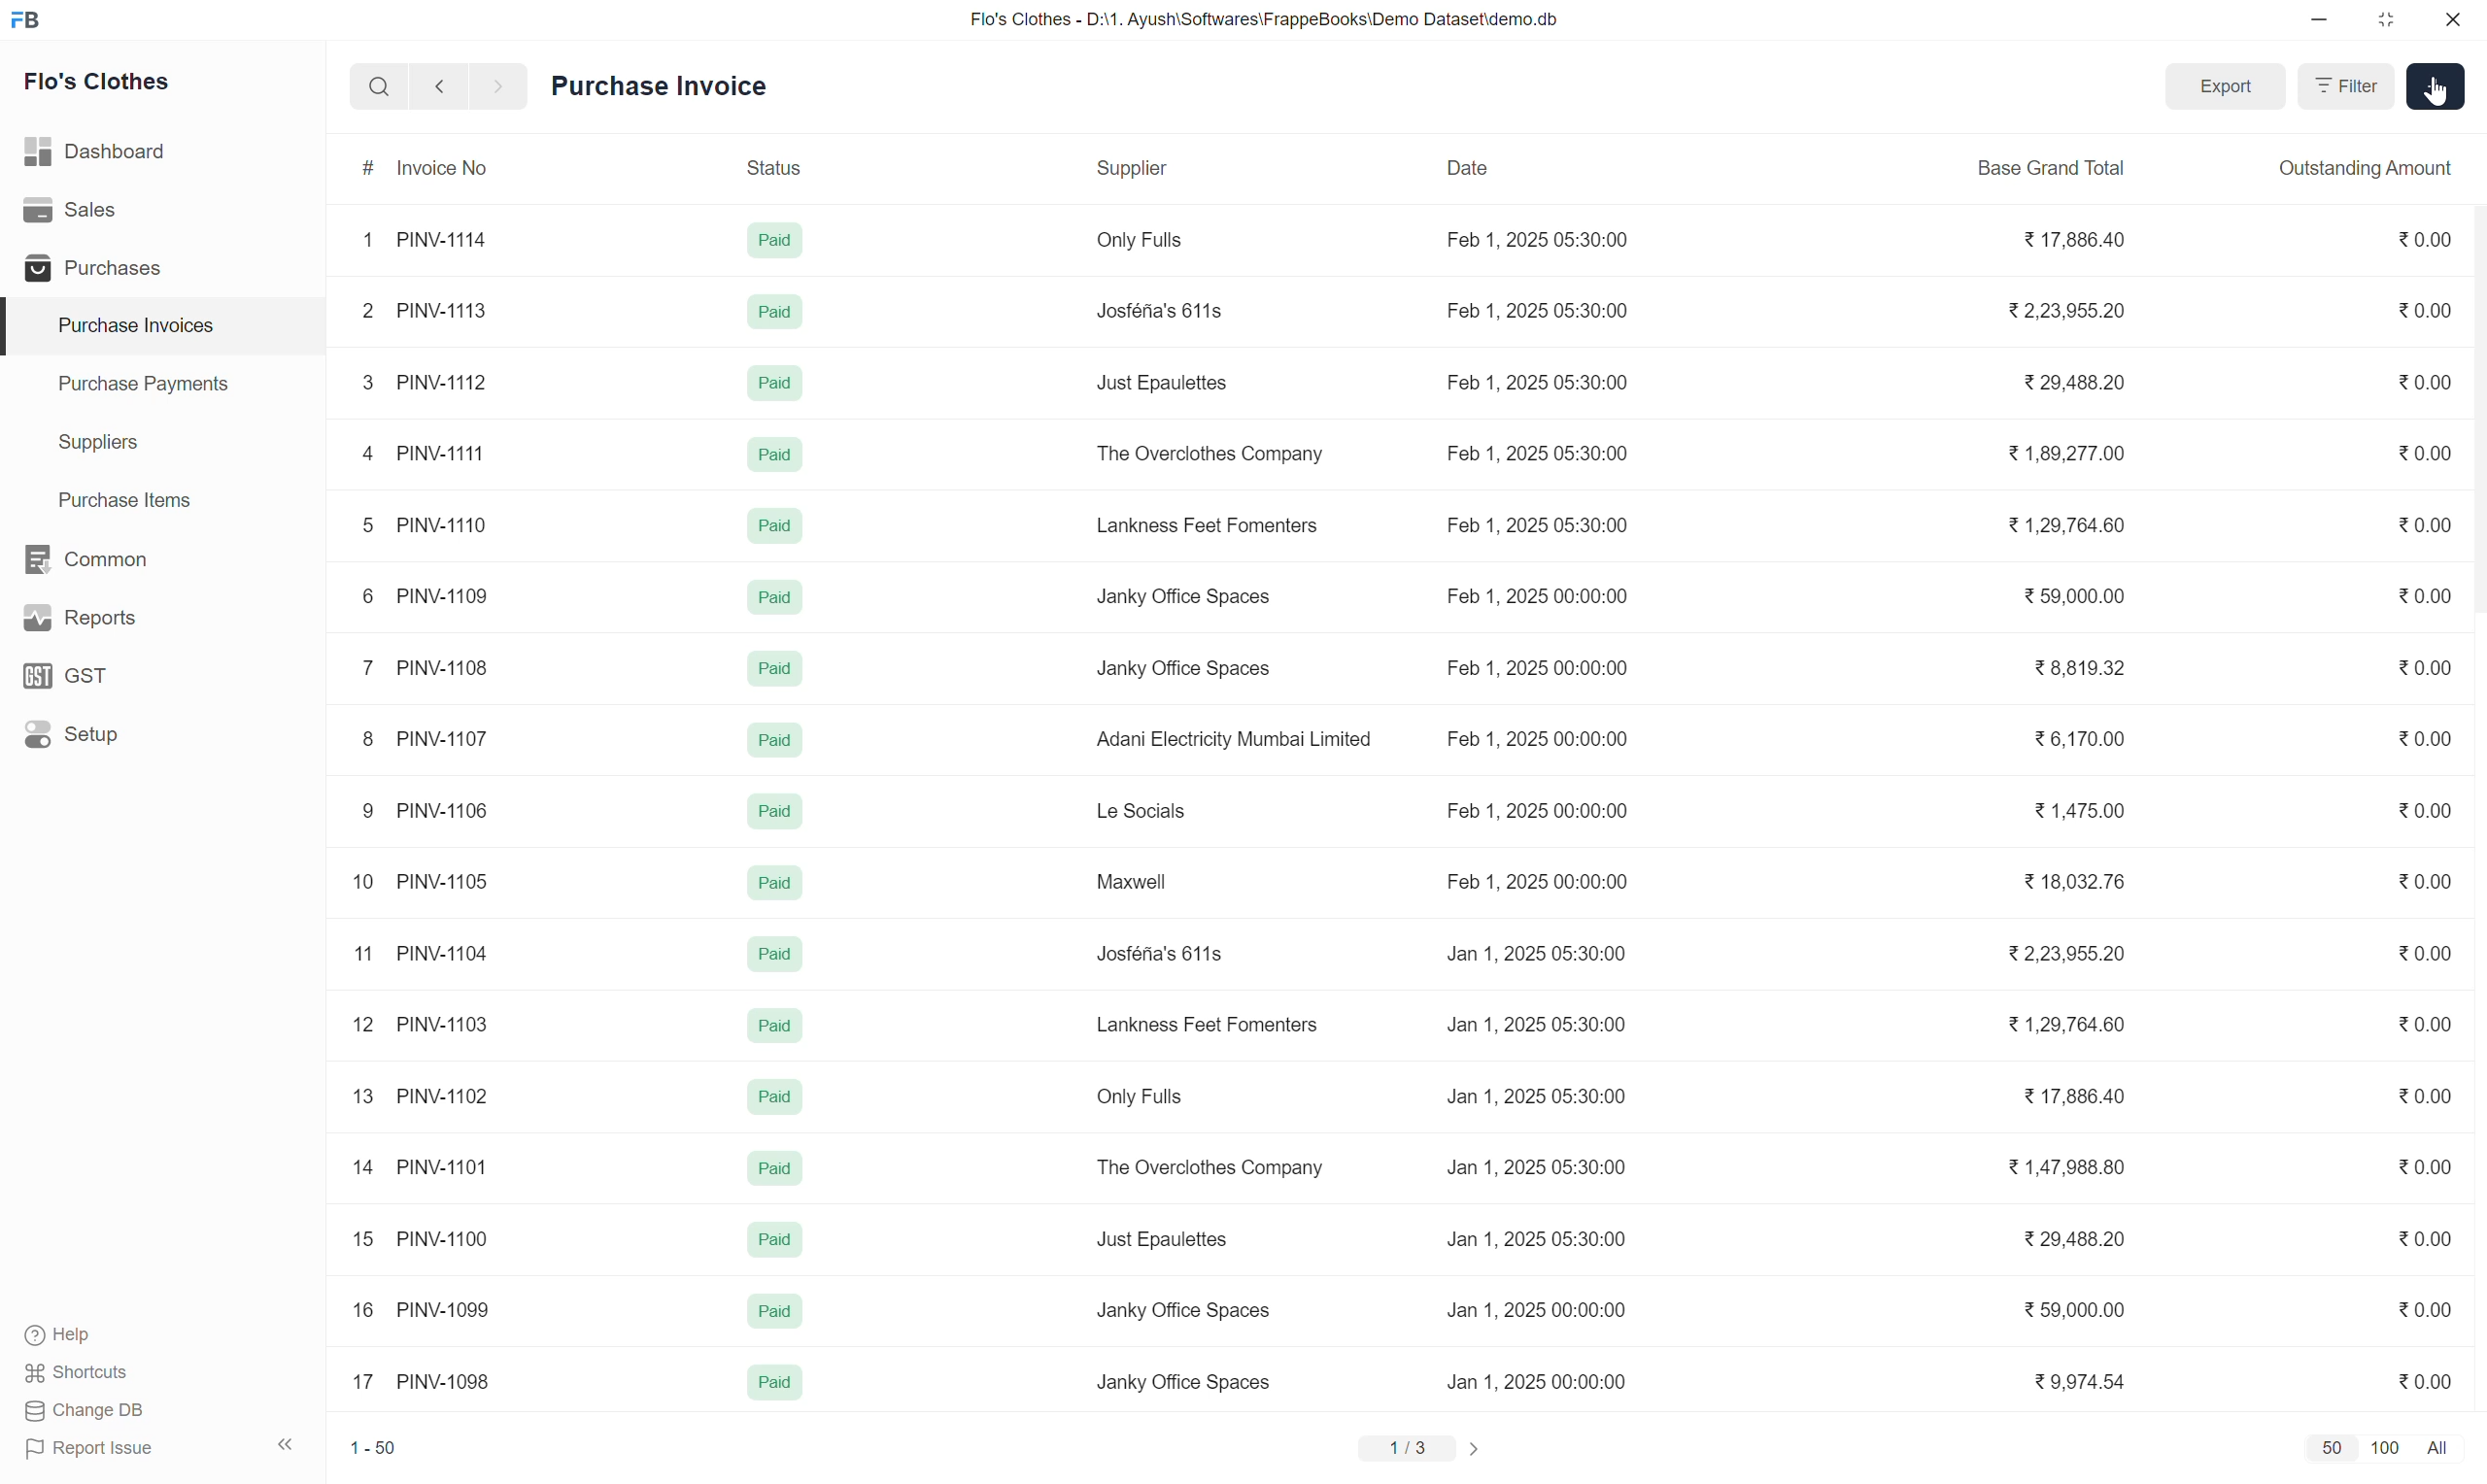 The image size is (2487, 1484). Describe the element at coordinates (2075, 597) in the screenshot. I see `59,000.00` at that location.